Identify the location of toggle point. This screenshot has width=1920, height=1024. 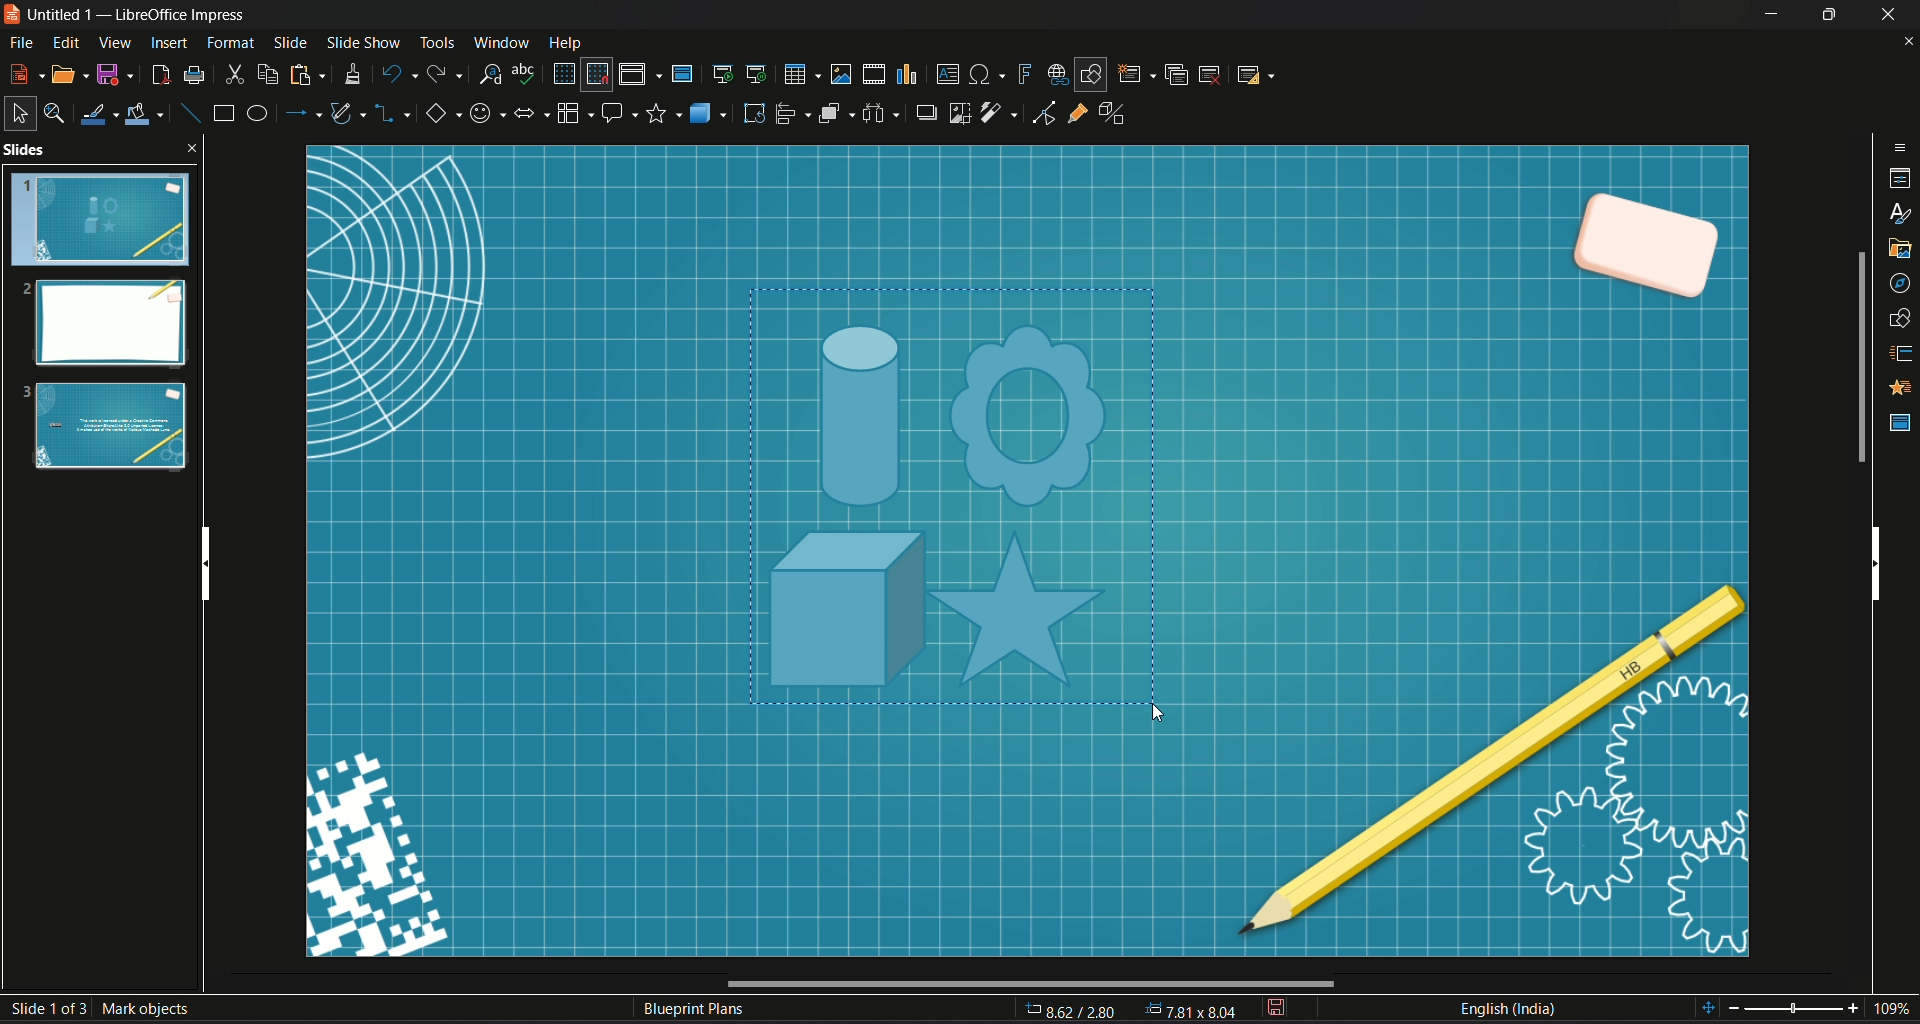
(1041, 115).